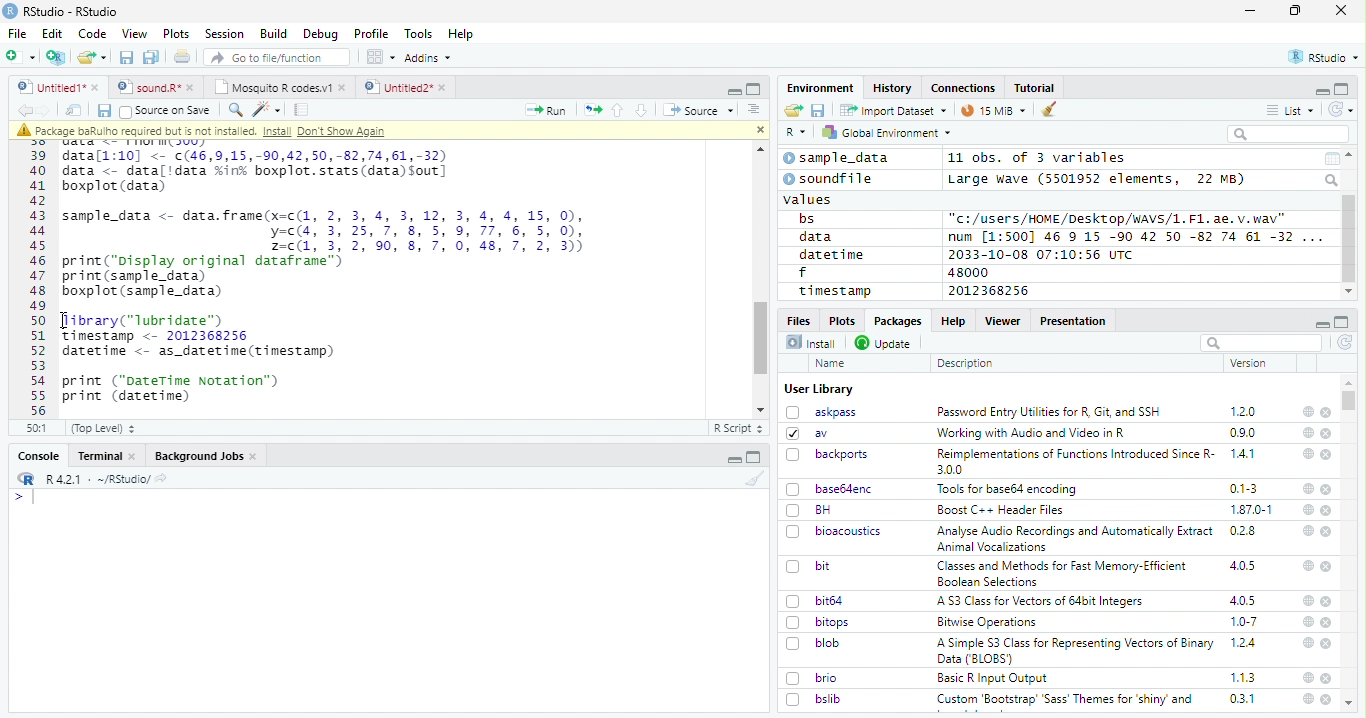  What do you see at coordinates (893, 88) in the screenshot?
I see `History` at bounding box center [893, 88].